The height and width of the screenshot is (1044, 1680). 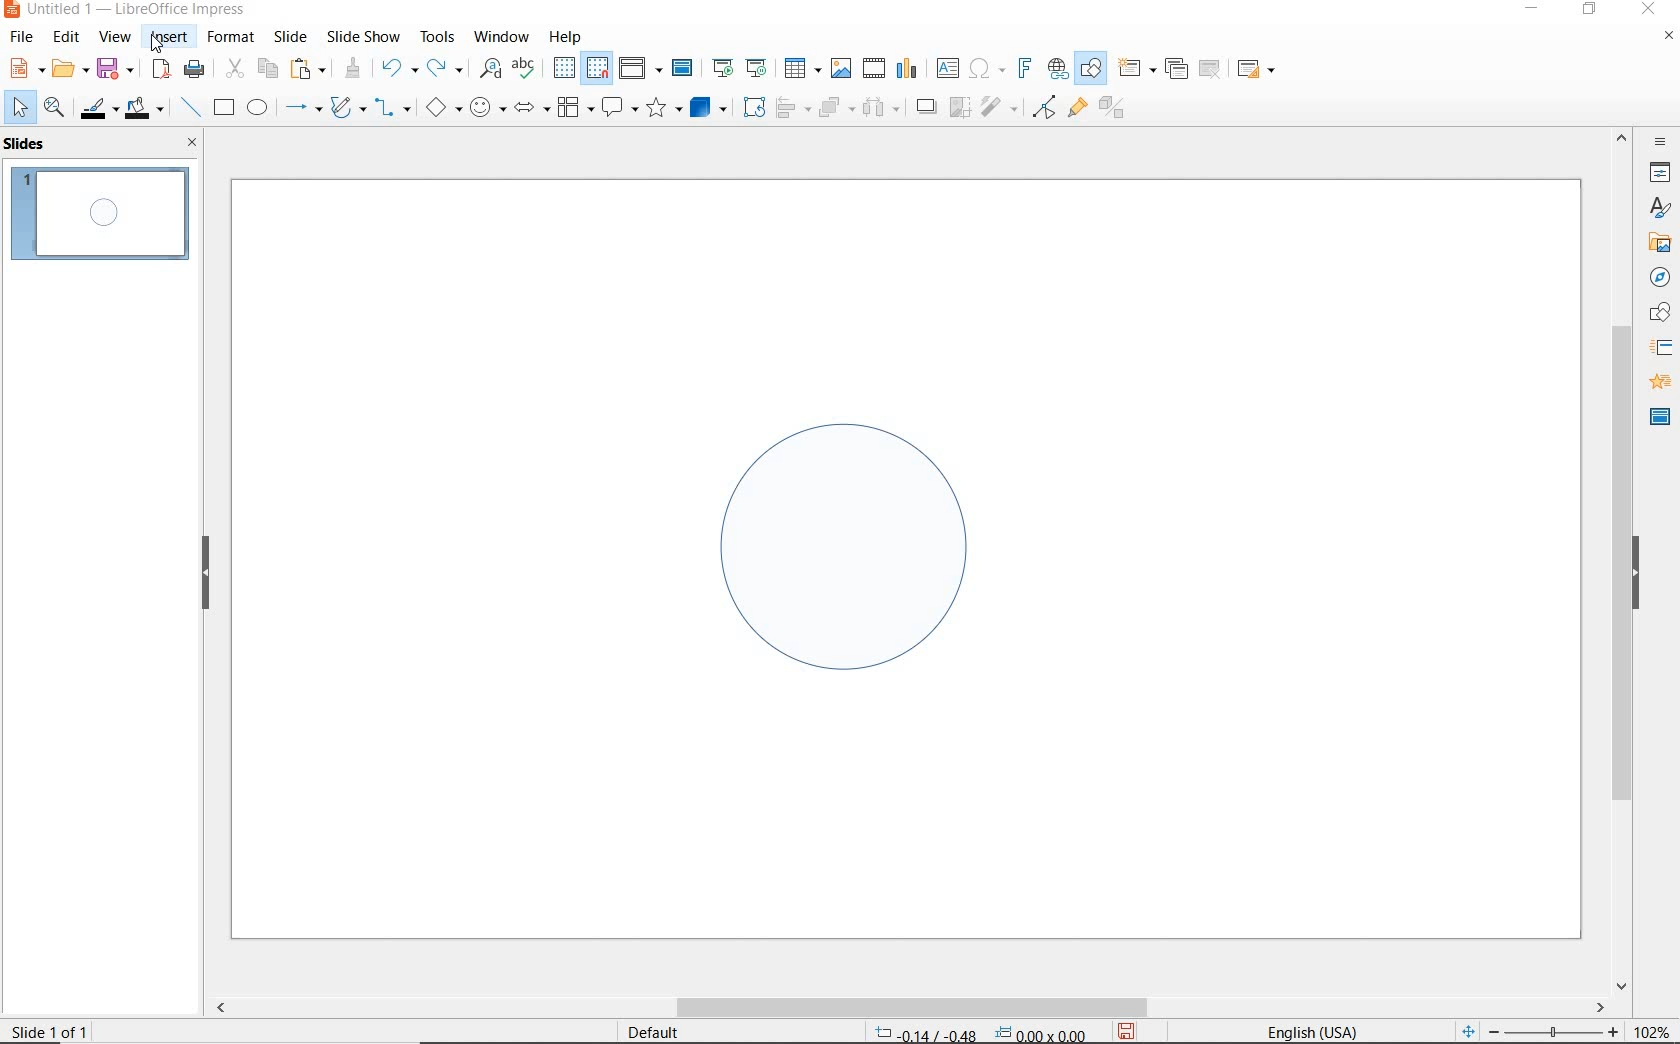 What do you see at coordinates (579, 68) in the screenshot?
I see `display/snap grid` at bounding box center [579, 68].